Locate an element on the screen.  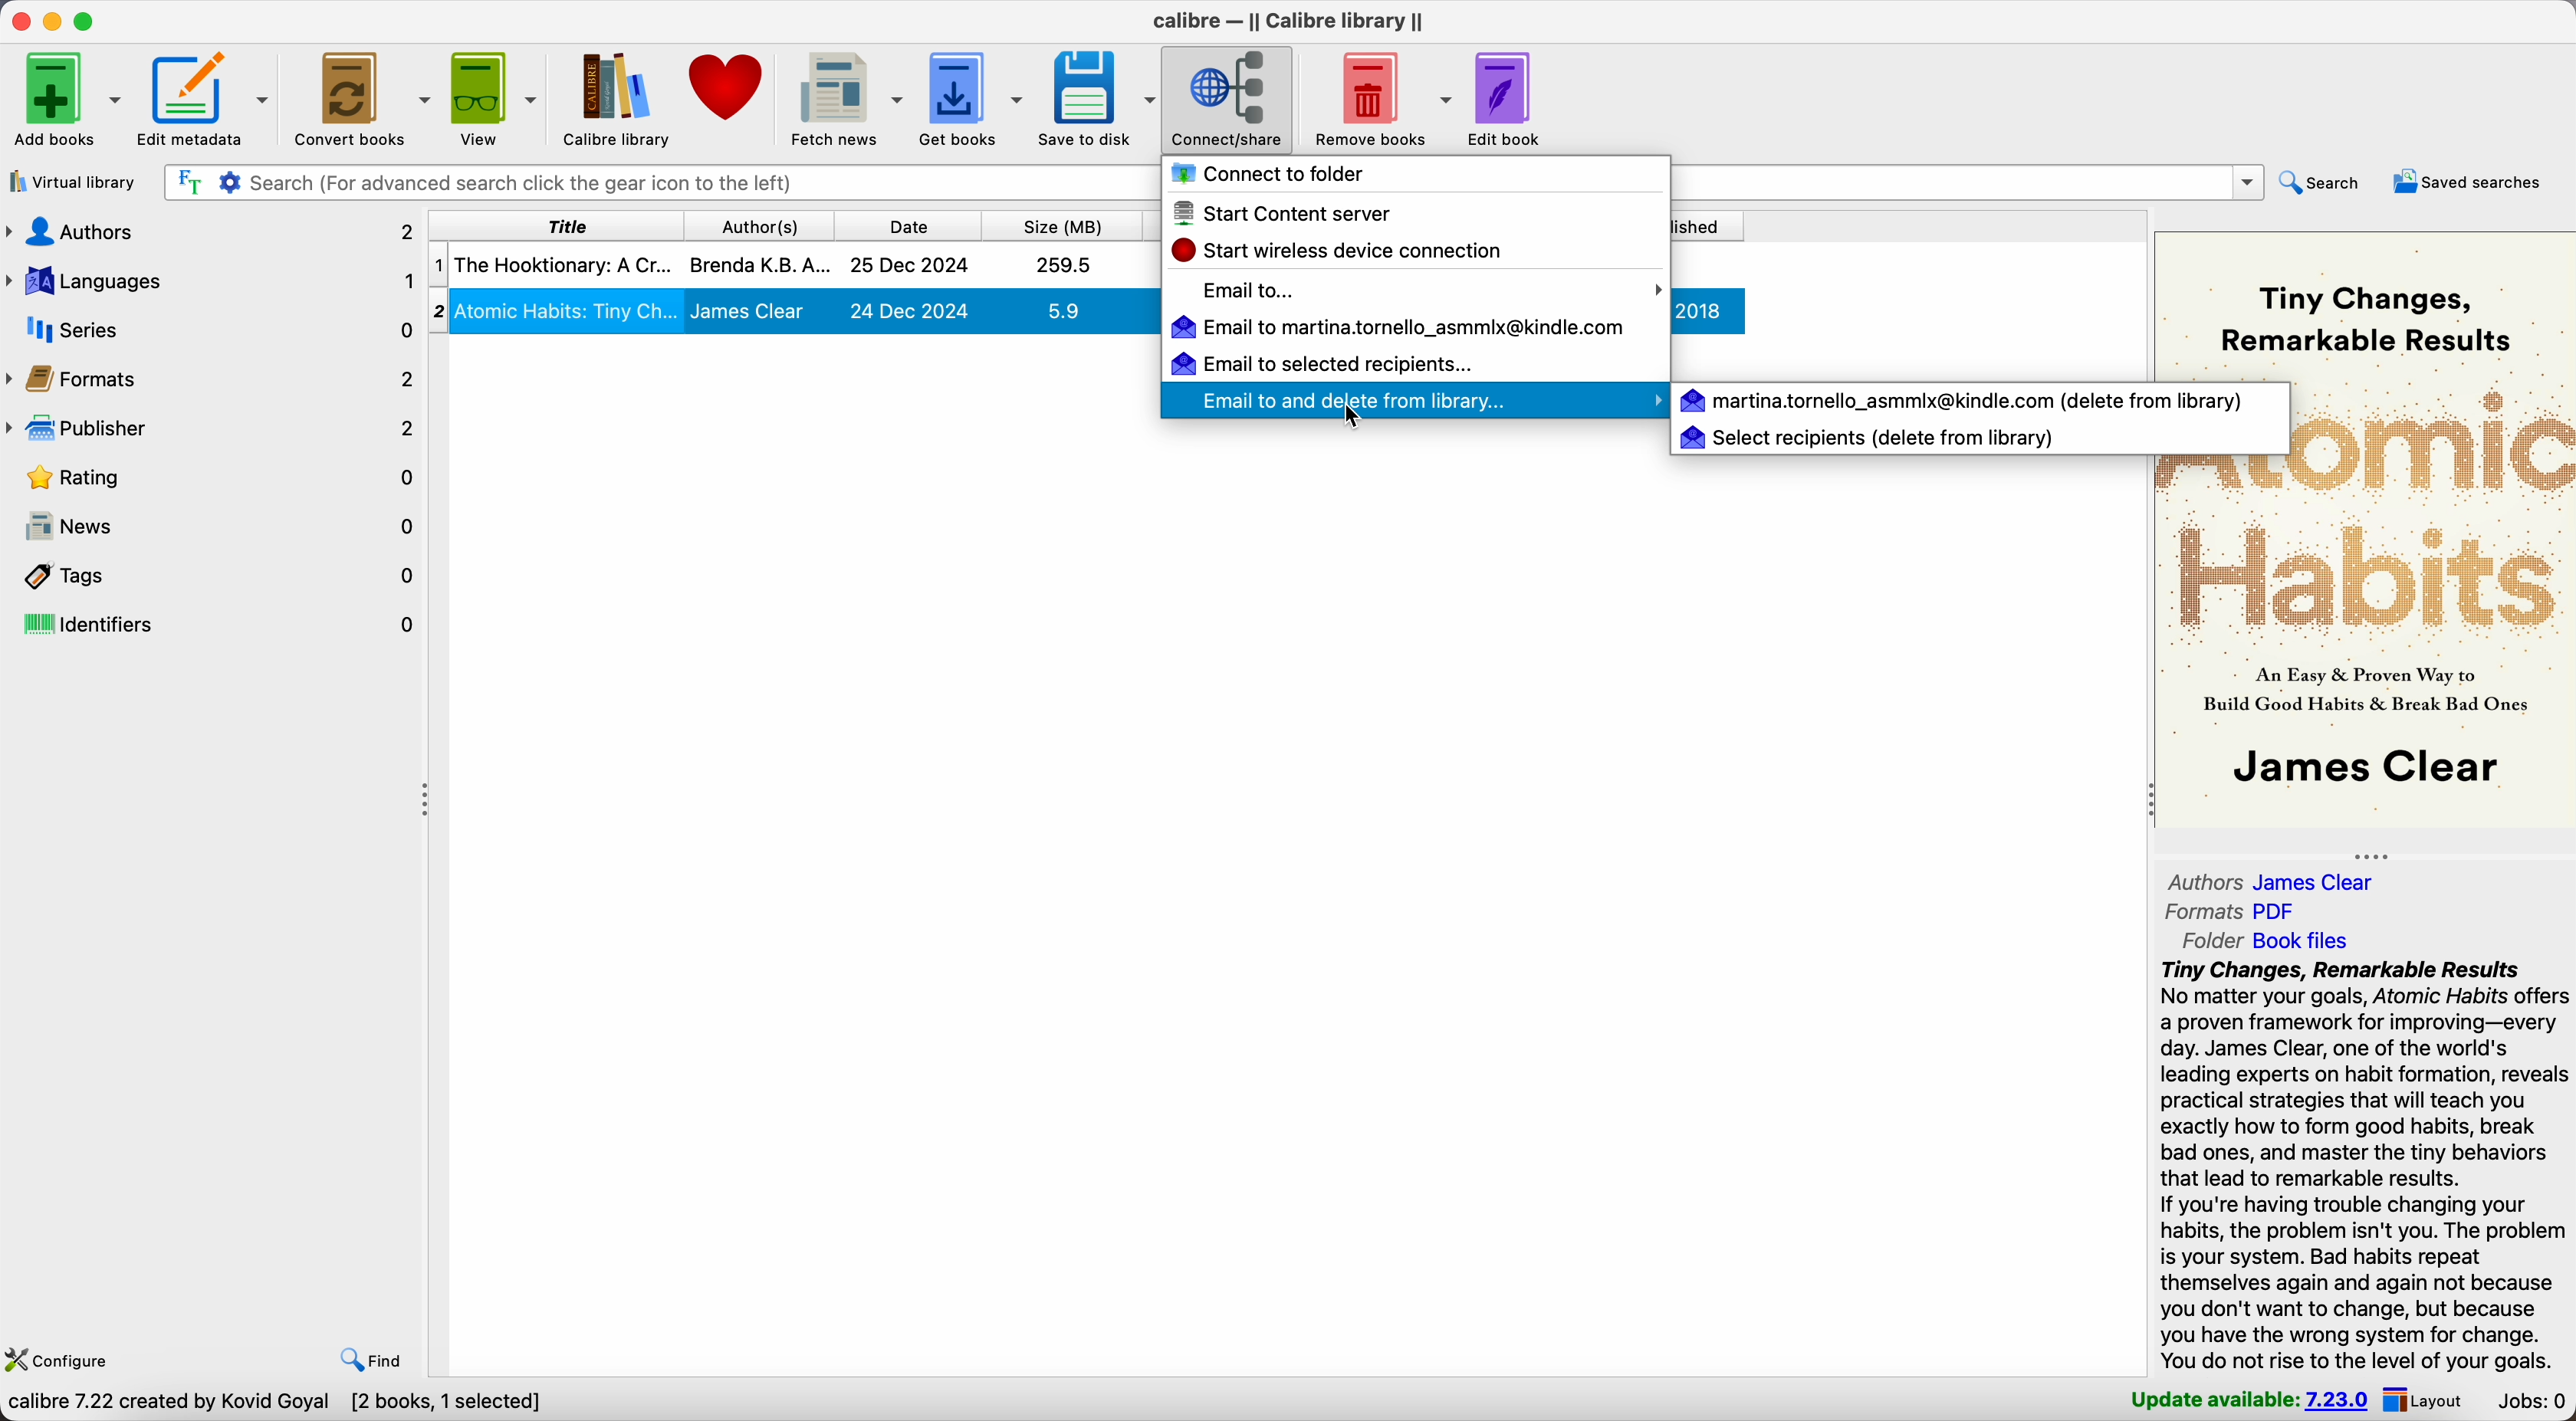
Brenda K.B.A. is located at coordinates (760, 263).